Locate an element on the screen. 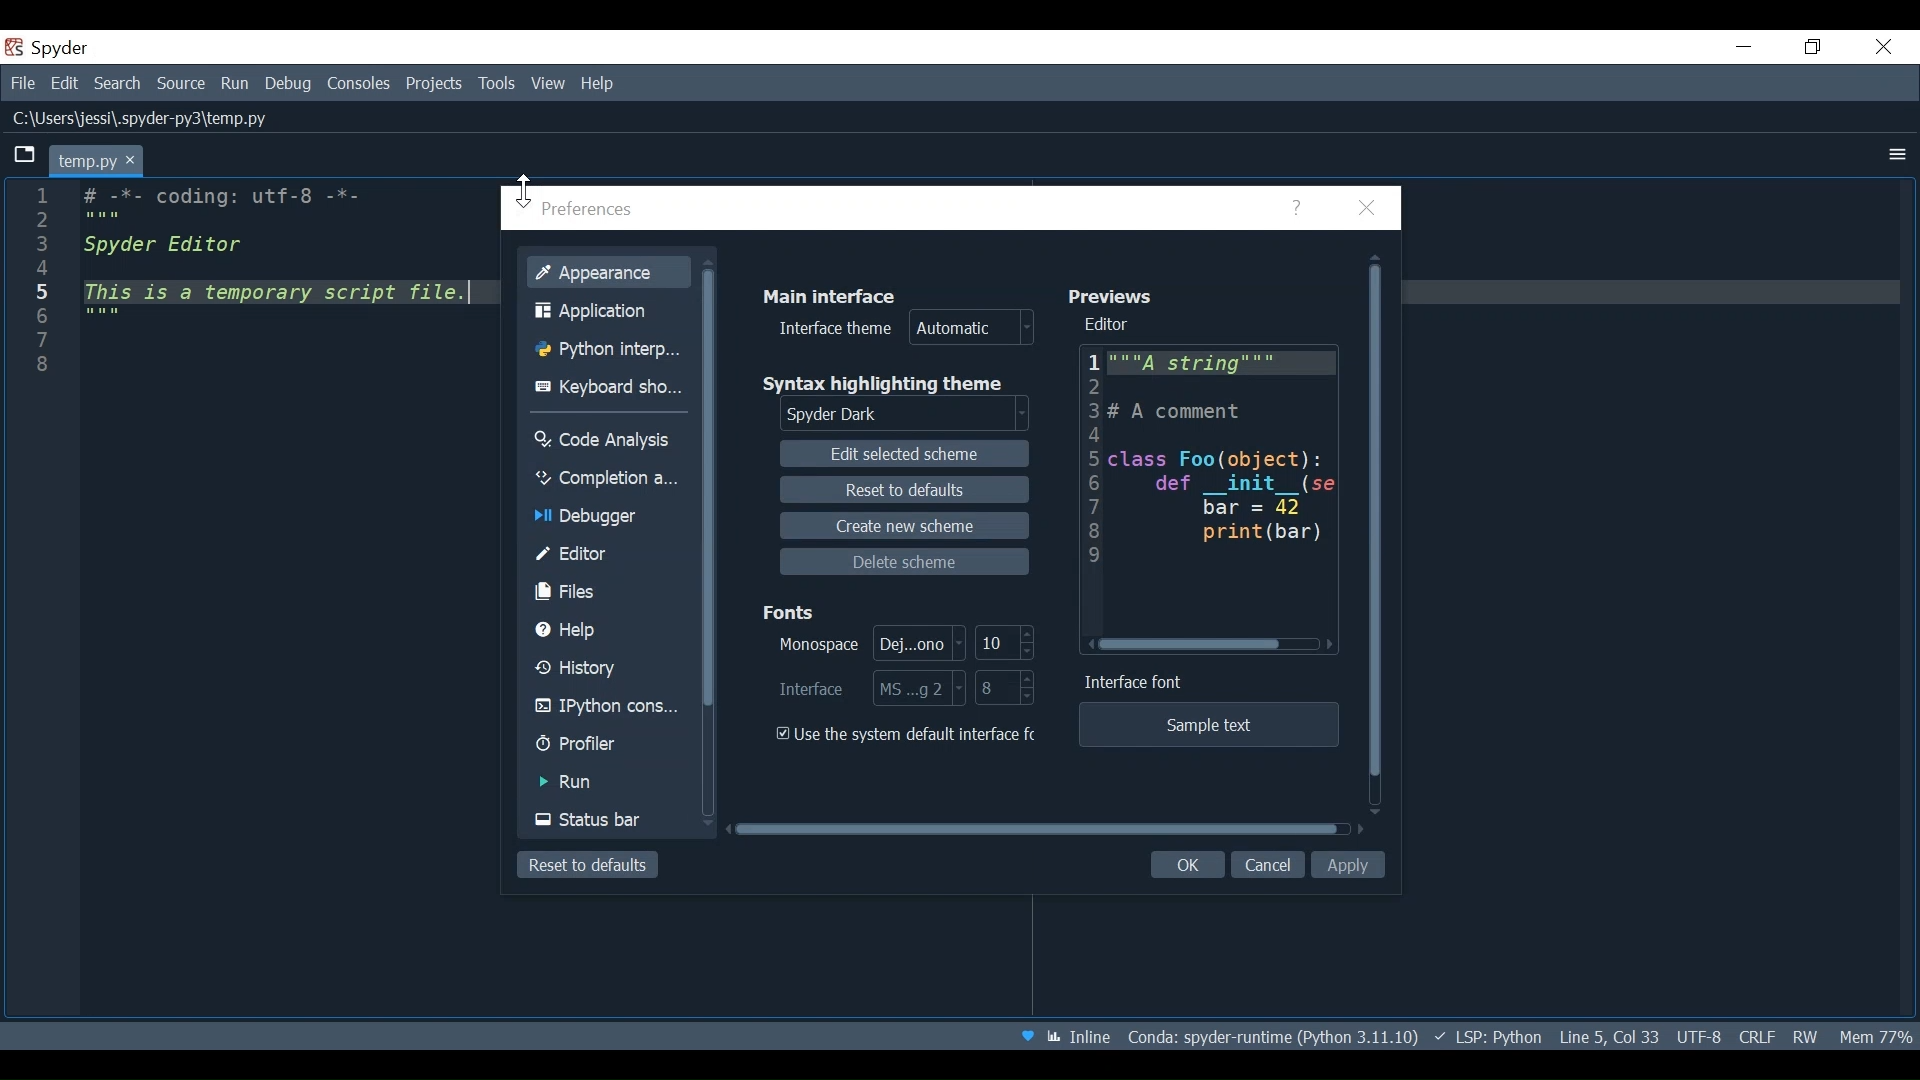  Reset to Defaults is located at coordinates (589, 864).